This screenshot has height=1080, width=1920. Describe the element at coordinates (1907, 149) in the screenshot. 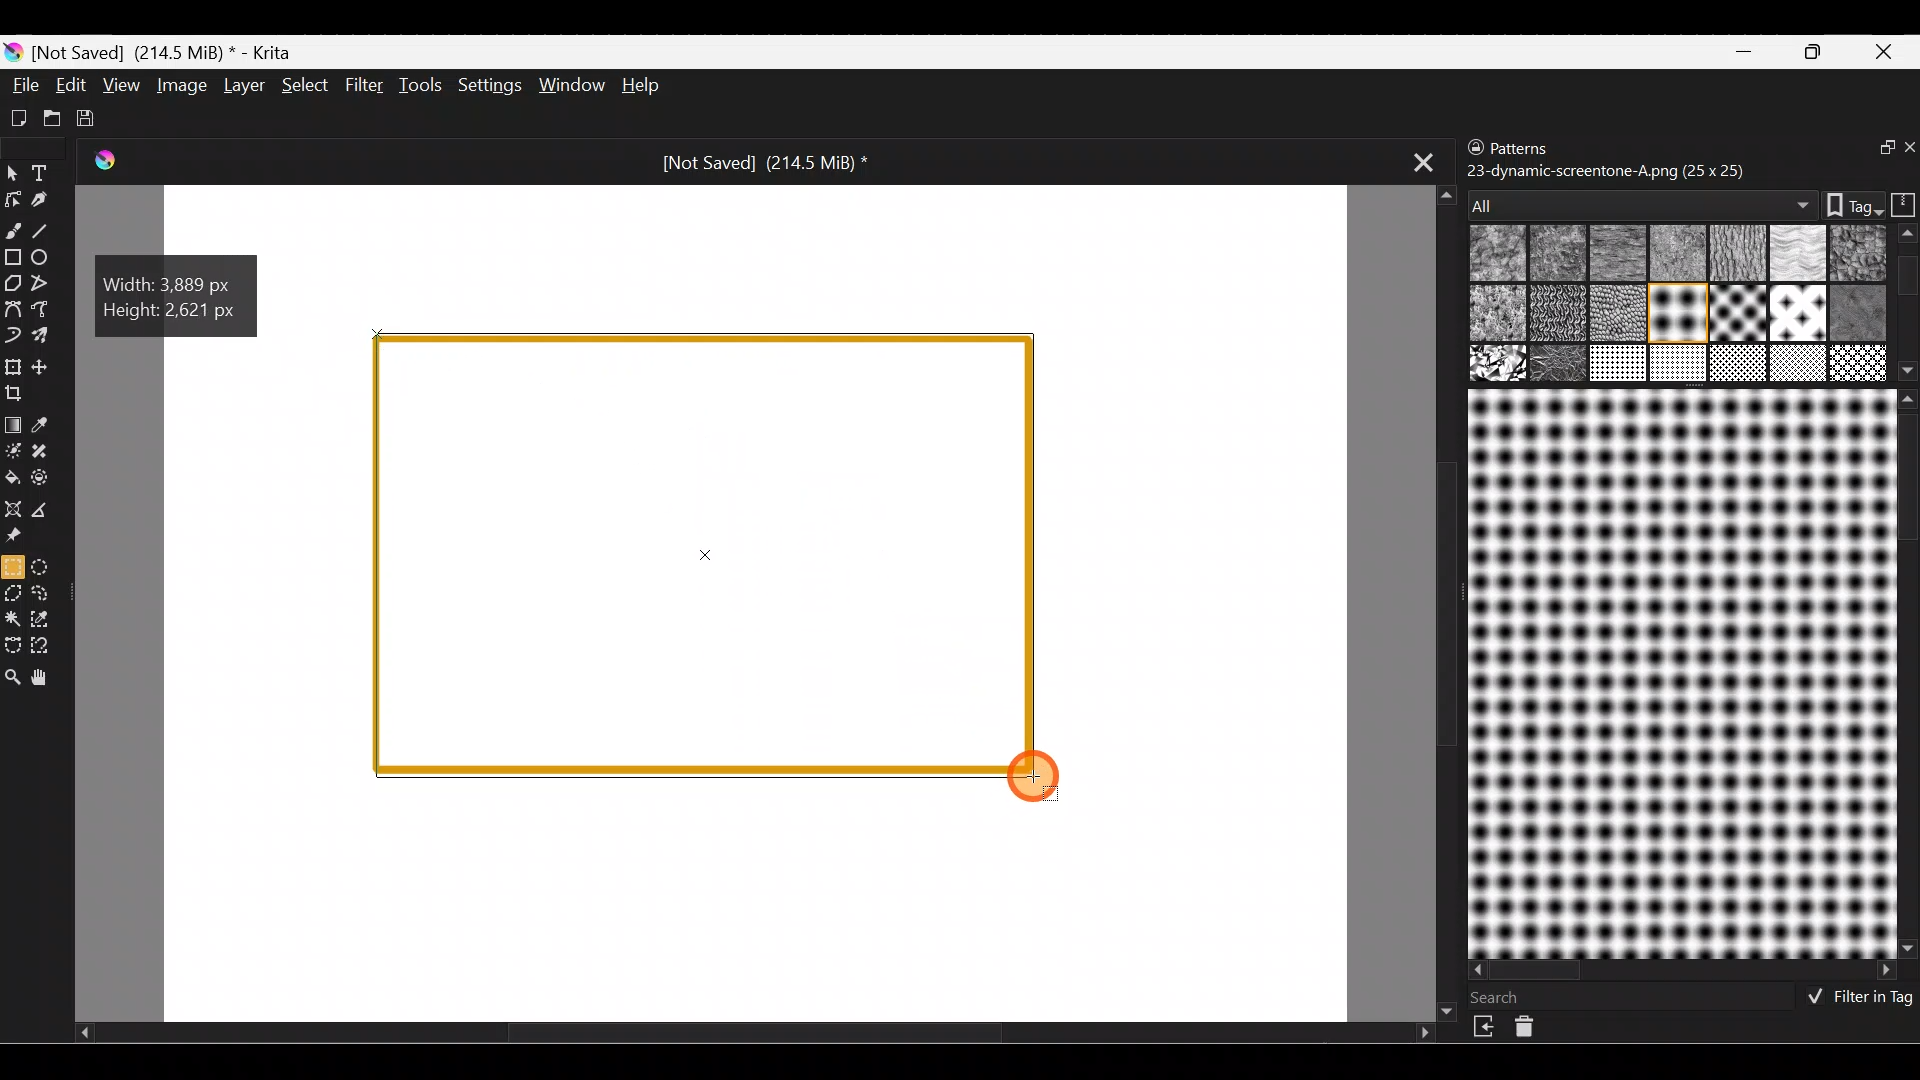

I see `Close docker` at that location.